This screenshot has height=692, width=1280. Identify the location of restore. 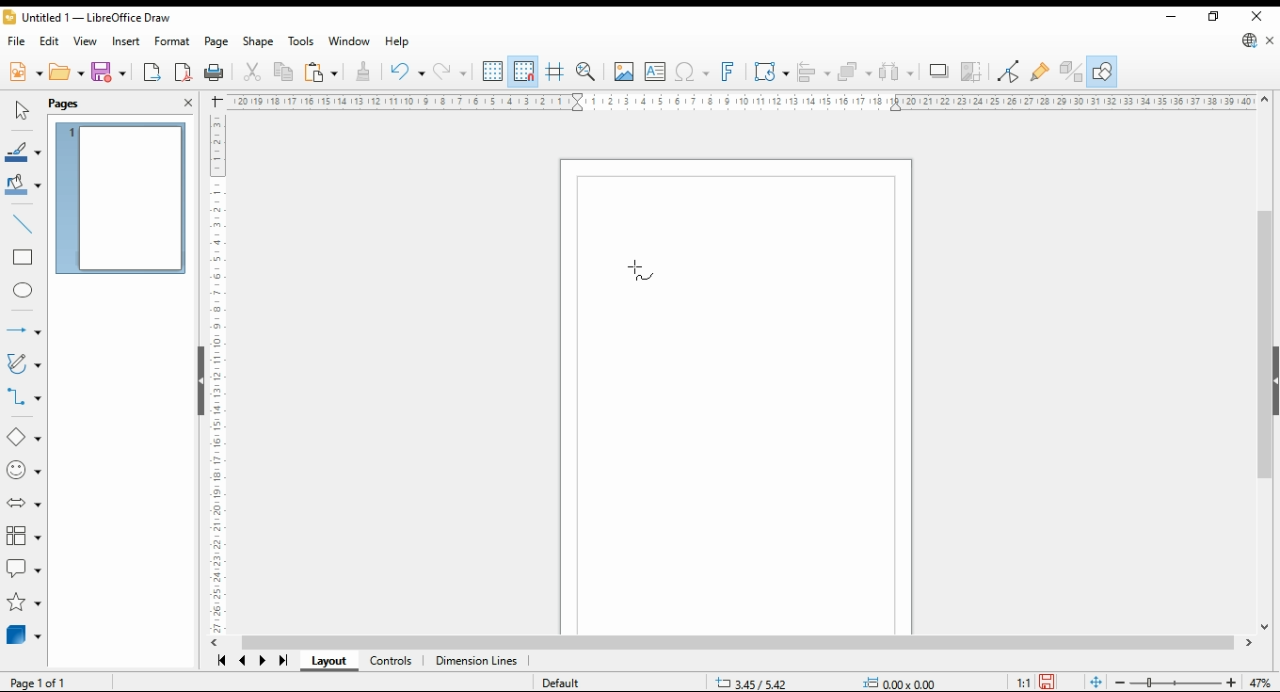
(1215, 16).